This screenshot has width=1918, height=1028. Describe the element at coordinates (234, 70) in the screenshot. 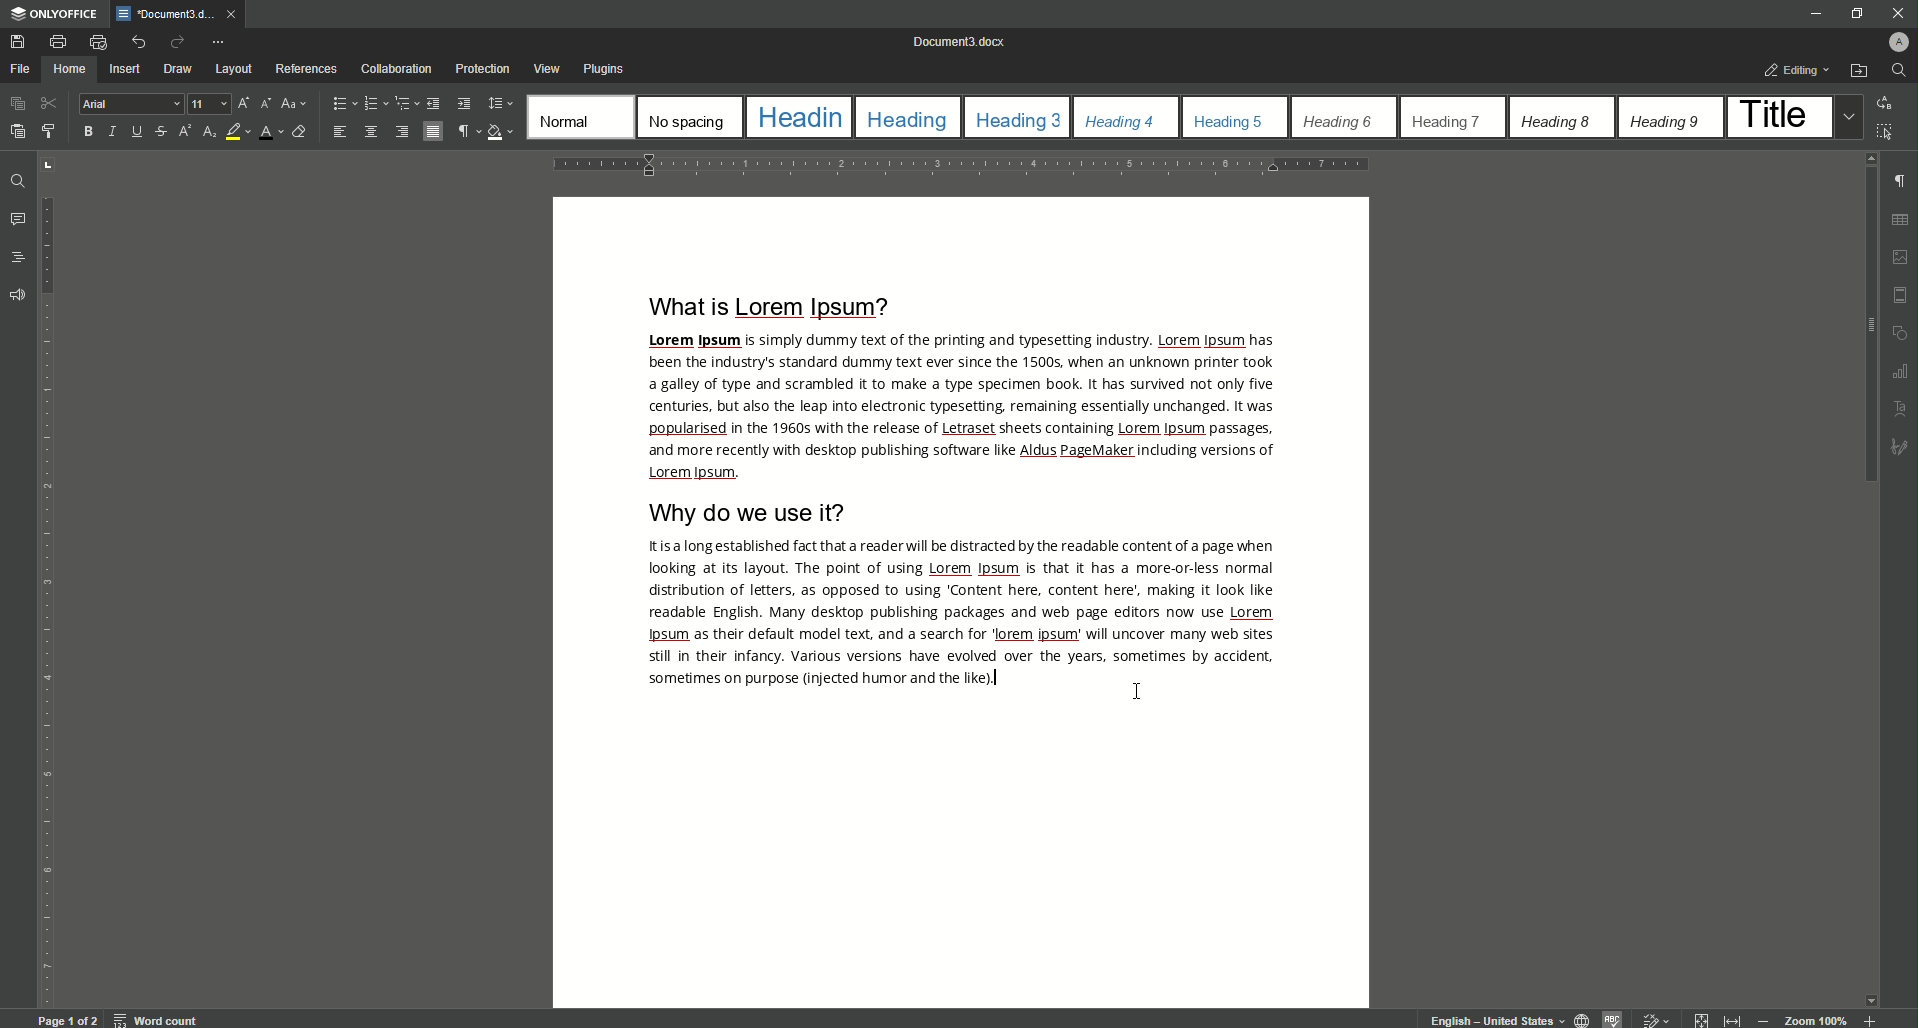

I see `Layout` at that location.